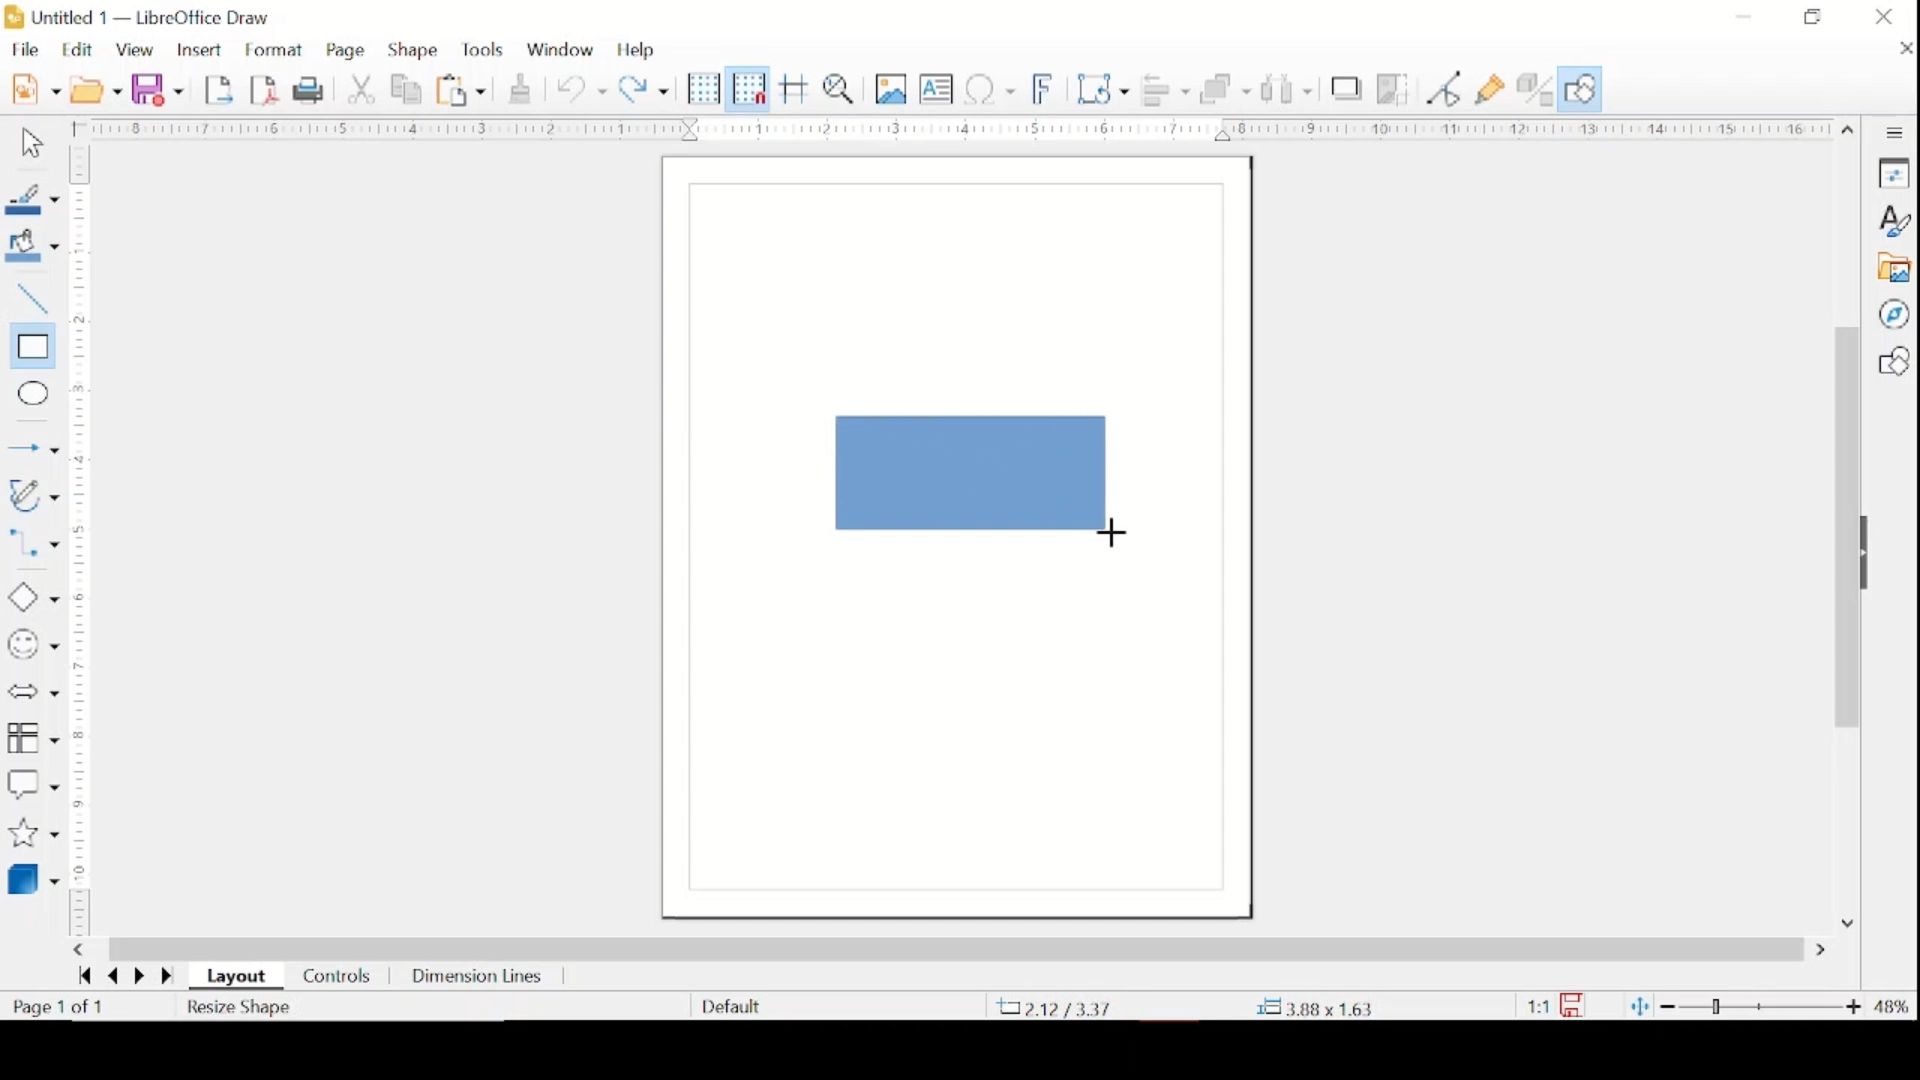 The height and width of the screenshot is (1080, 1920). Describe the element at coordinates (956, 948) in the screenshot. I see `scroll box` at that location.